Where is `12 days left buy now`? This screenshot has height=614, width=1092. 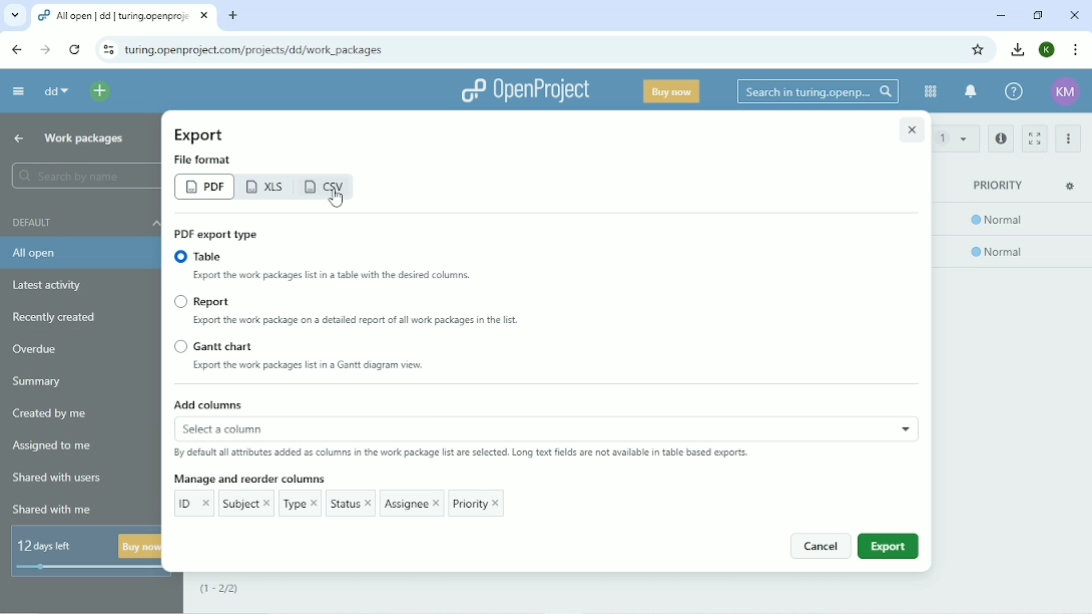
12 days left buy now is located at coordinates (85, 552).